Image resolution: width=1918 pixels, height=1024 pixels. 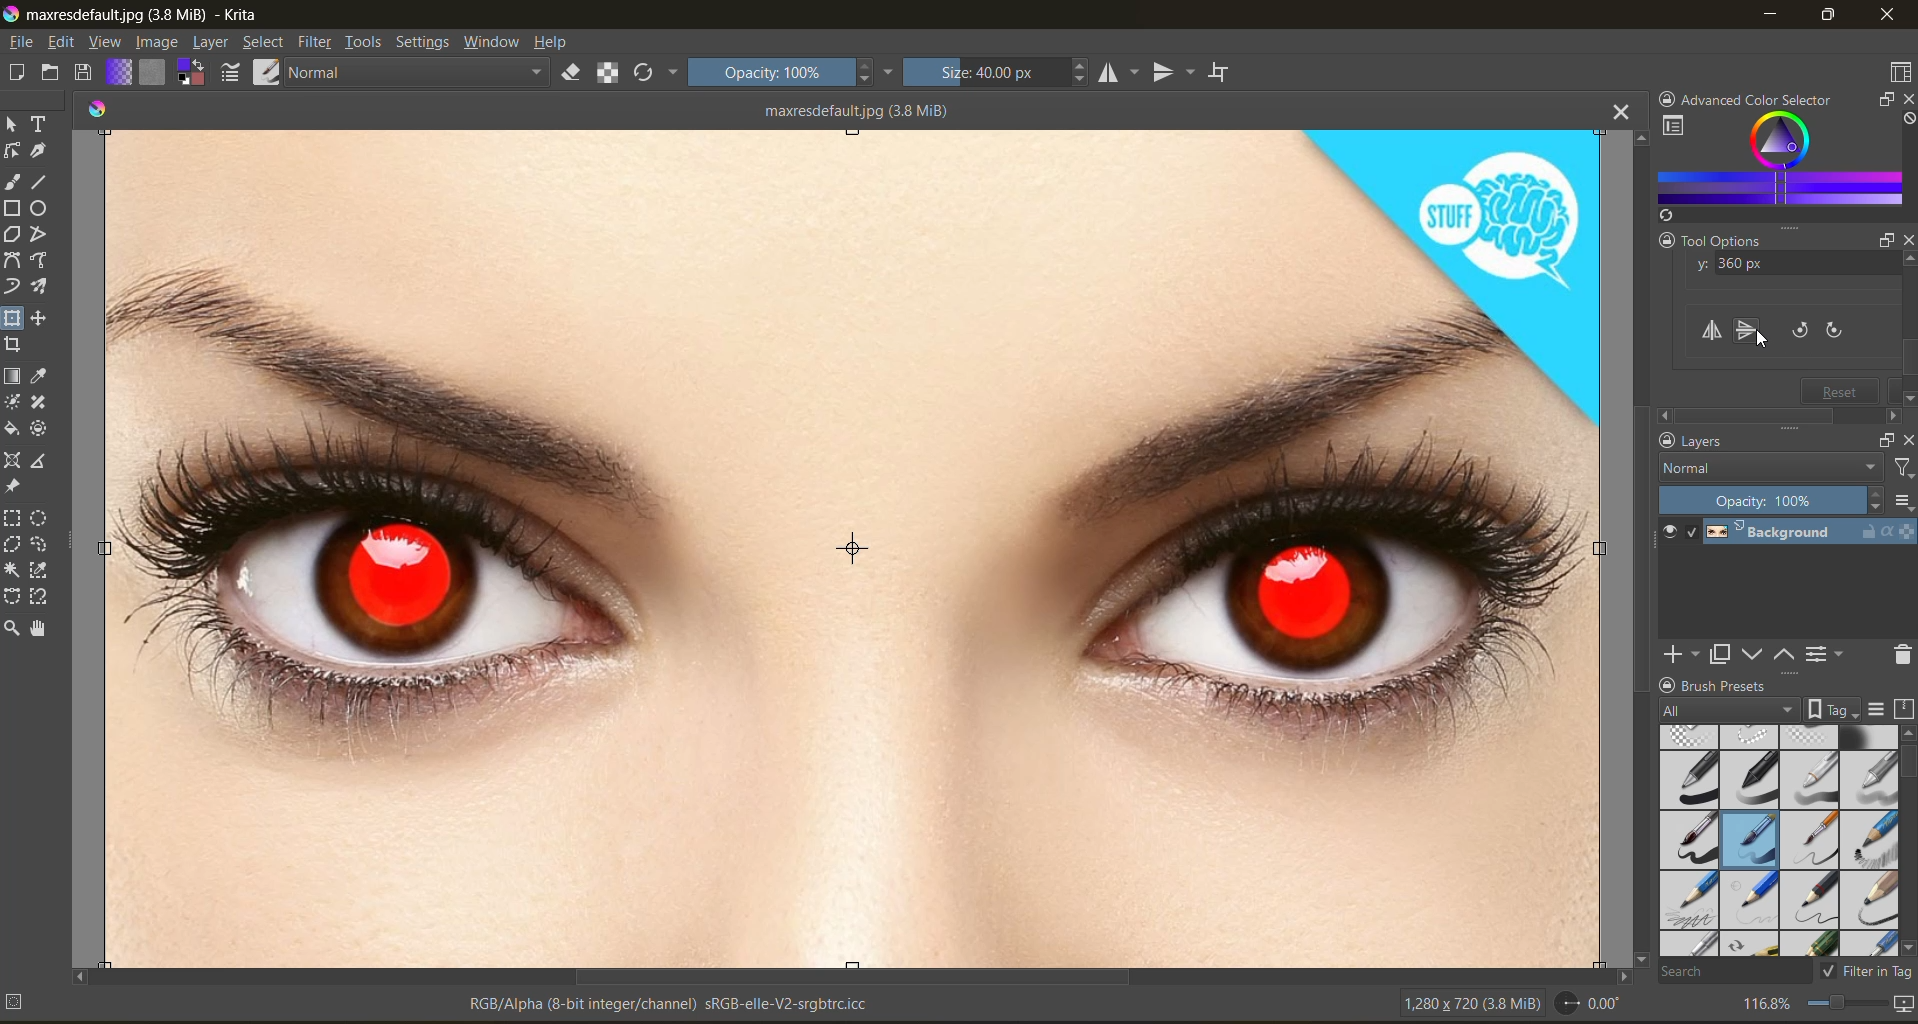 What do you see at coordinates (14, 545) in the screenshot?
I see `tool` at bounding box center [14, 545].